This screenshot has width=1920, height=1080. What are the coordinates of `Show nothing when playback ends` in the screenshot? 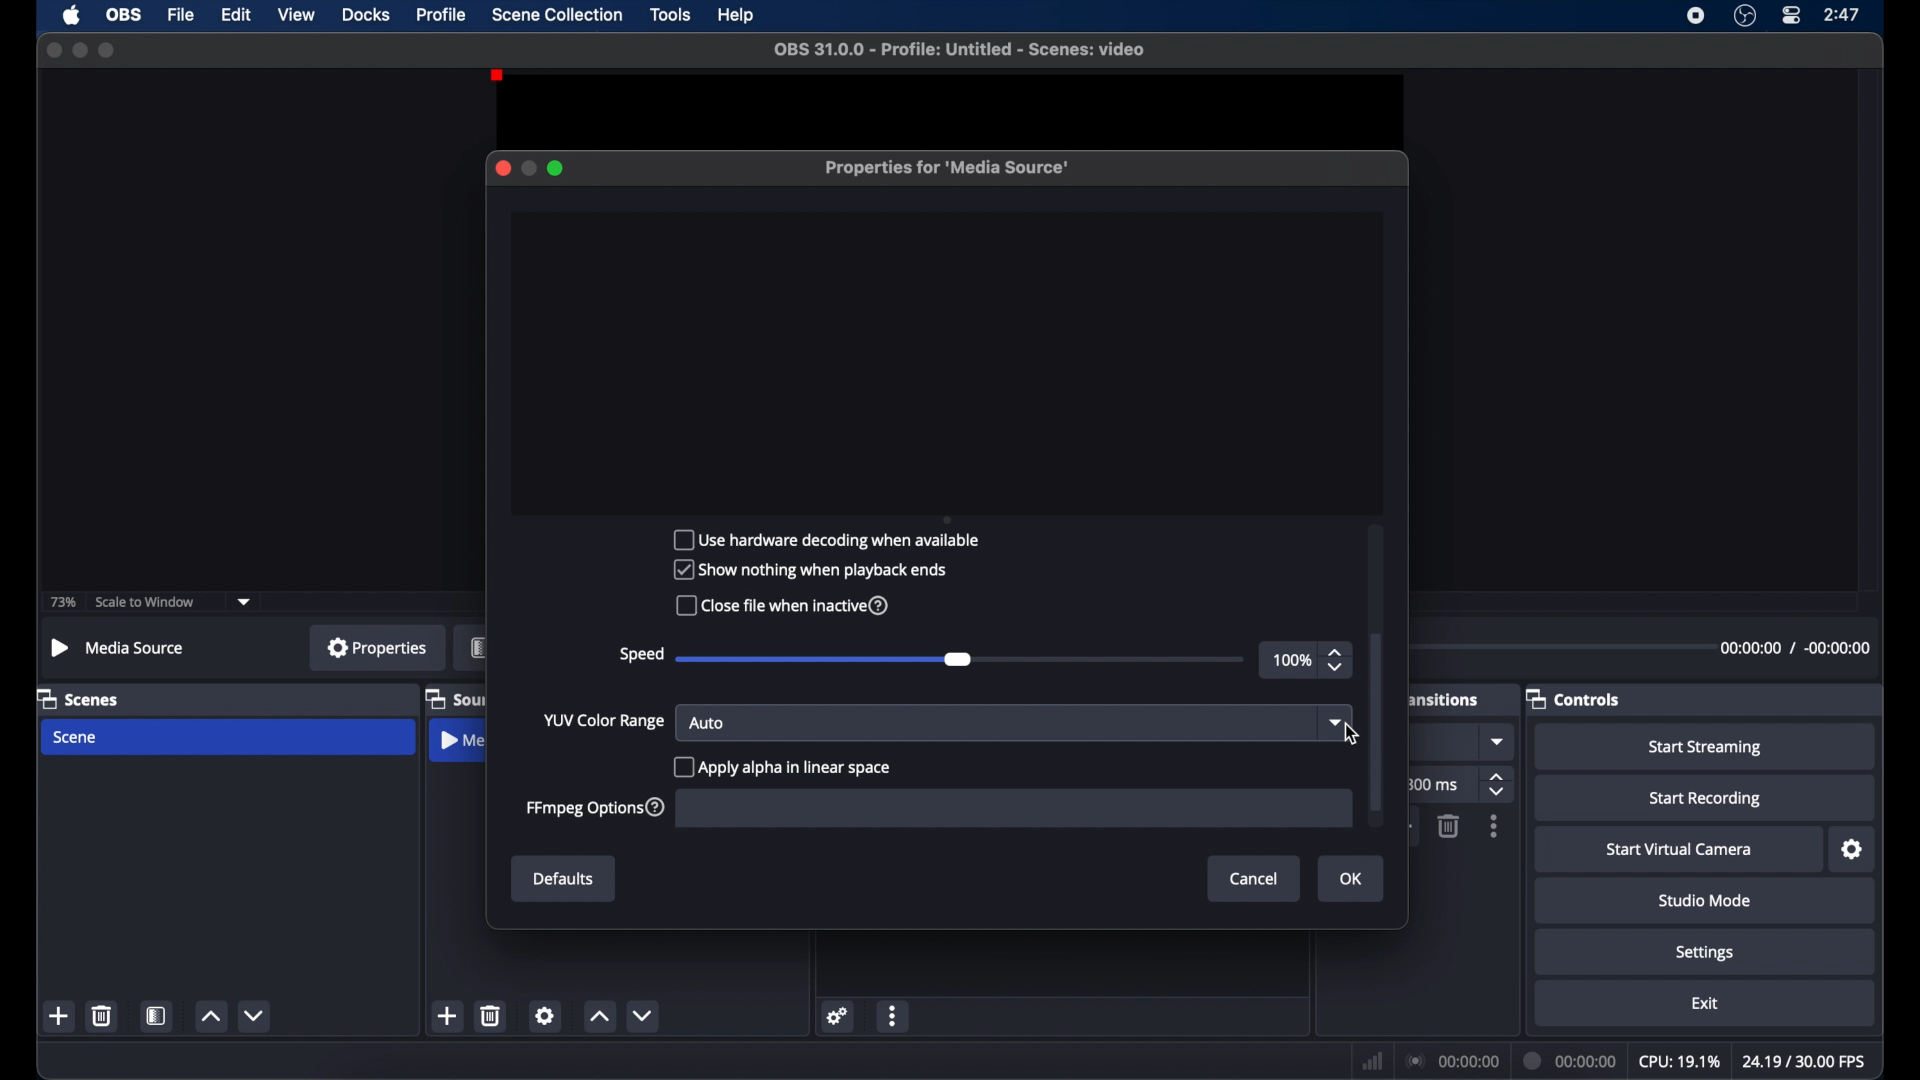 It's located at (815, 569).